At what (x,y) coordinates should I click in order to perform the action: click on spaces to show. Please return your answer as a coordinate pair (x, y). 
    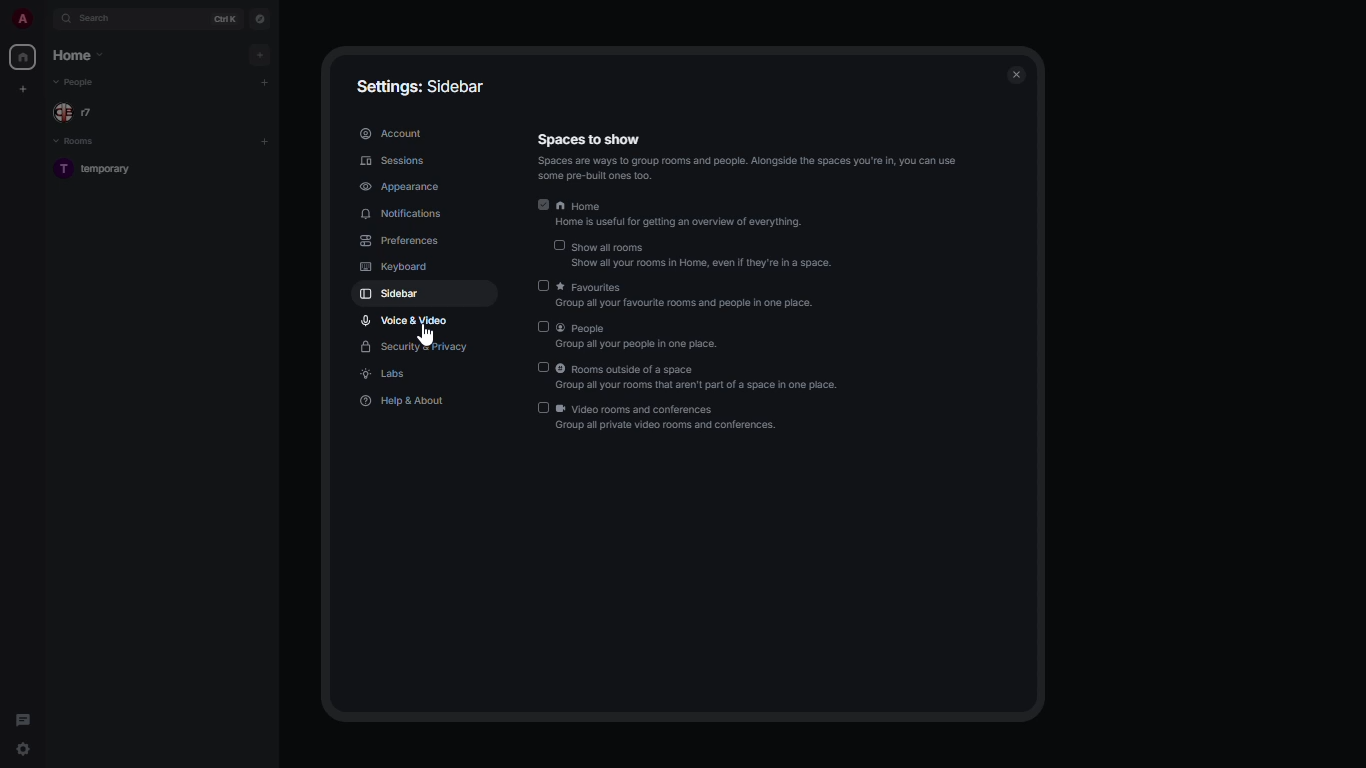
    Looking at the image, I should click on (748, 139).